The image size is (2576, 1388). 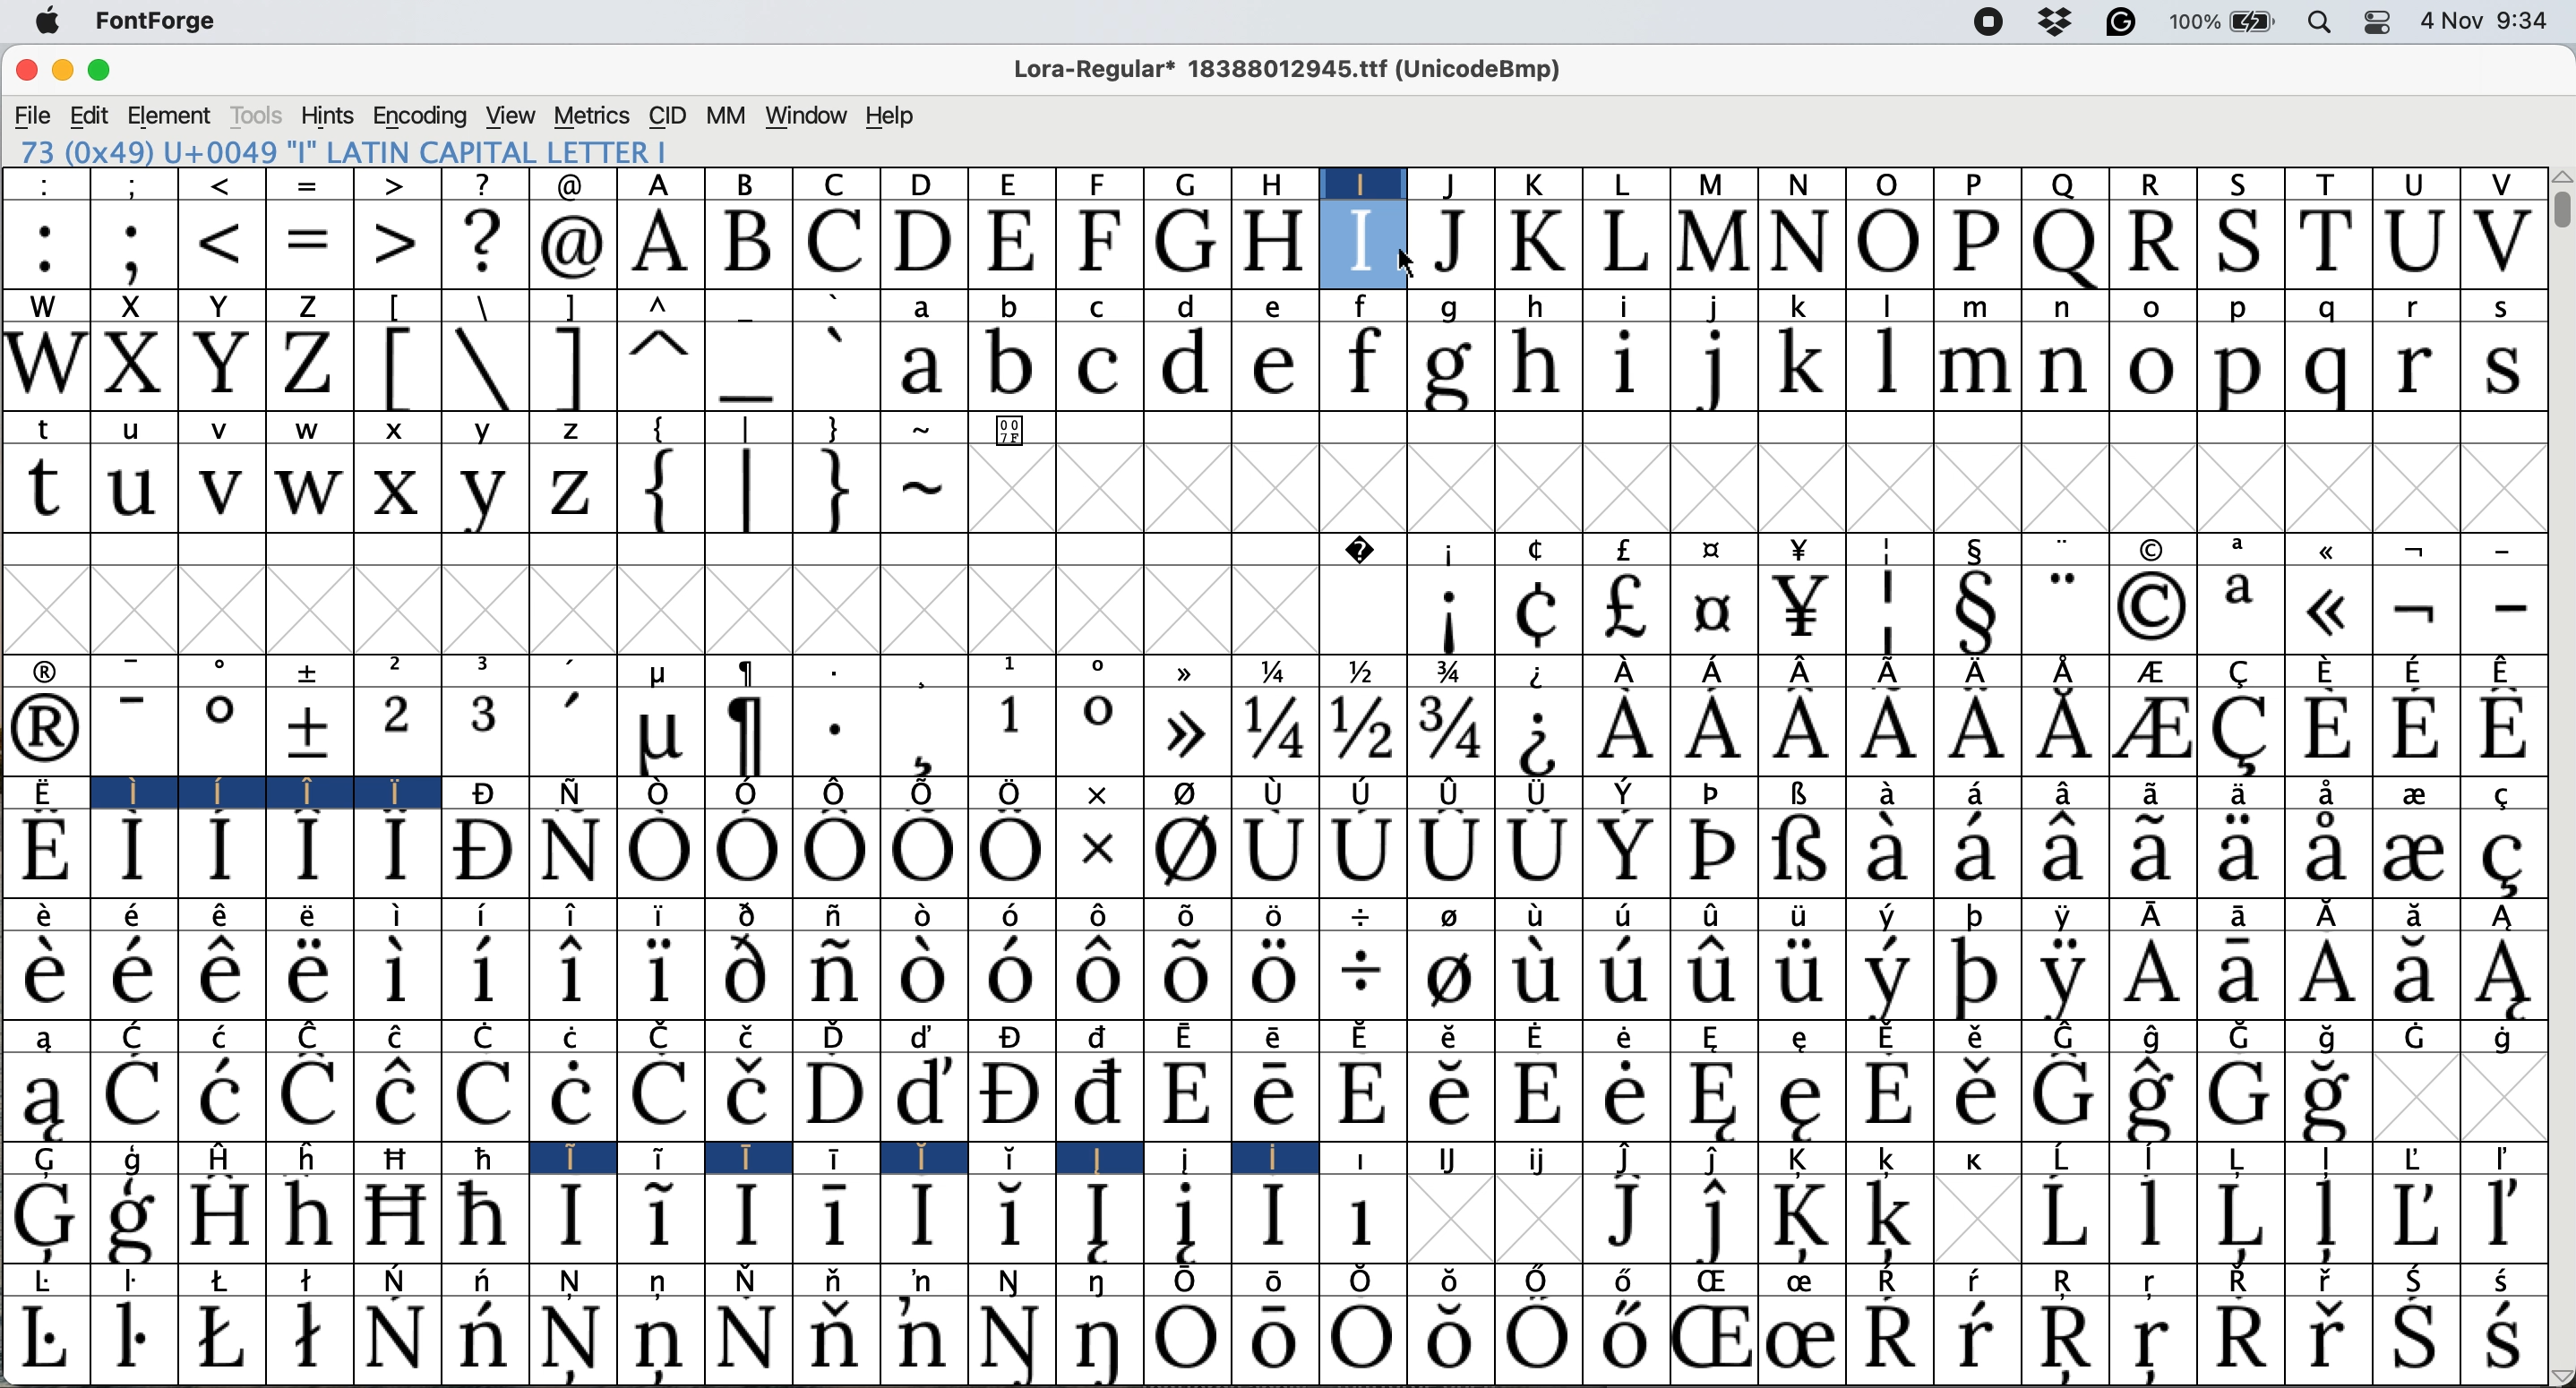 I want to click on Symbol, so click(x=839, y=916).